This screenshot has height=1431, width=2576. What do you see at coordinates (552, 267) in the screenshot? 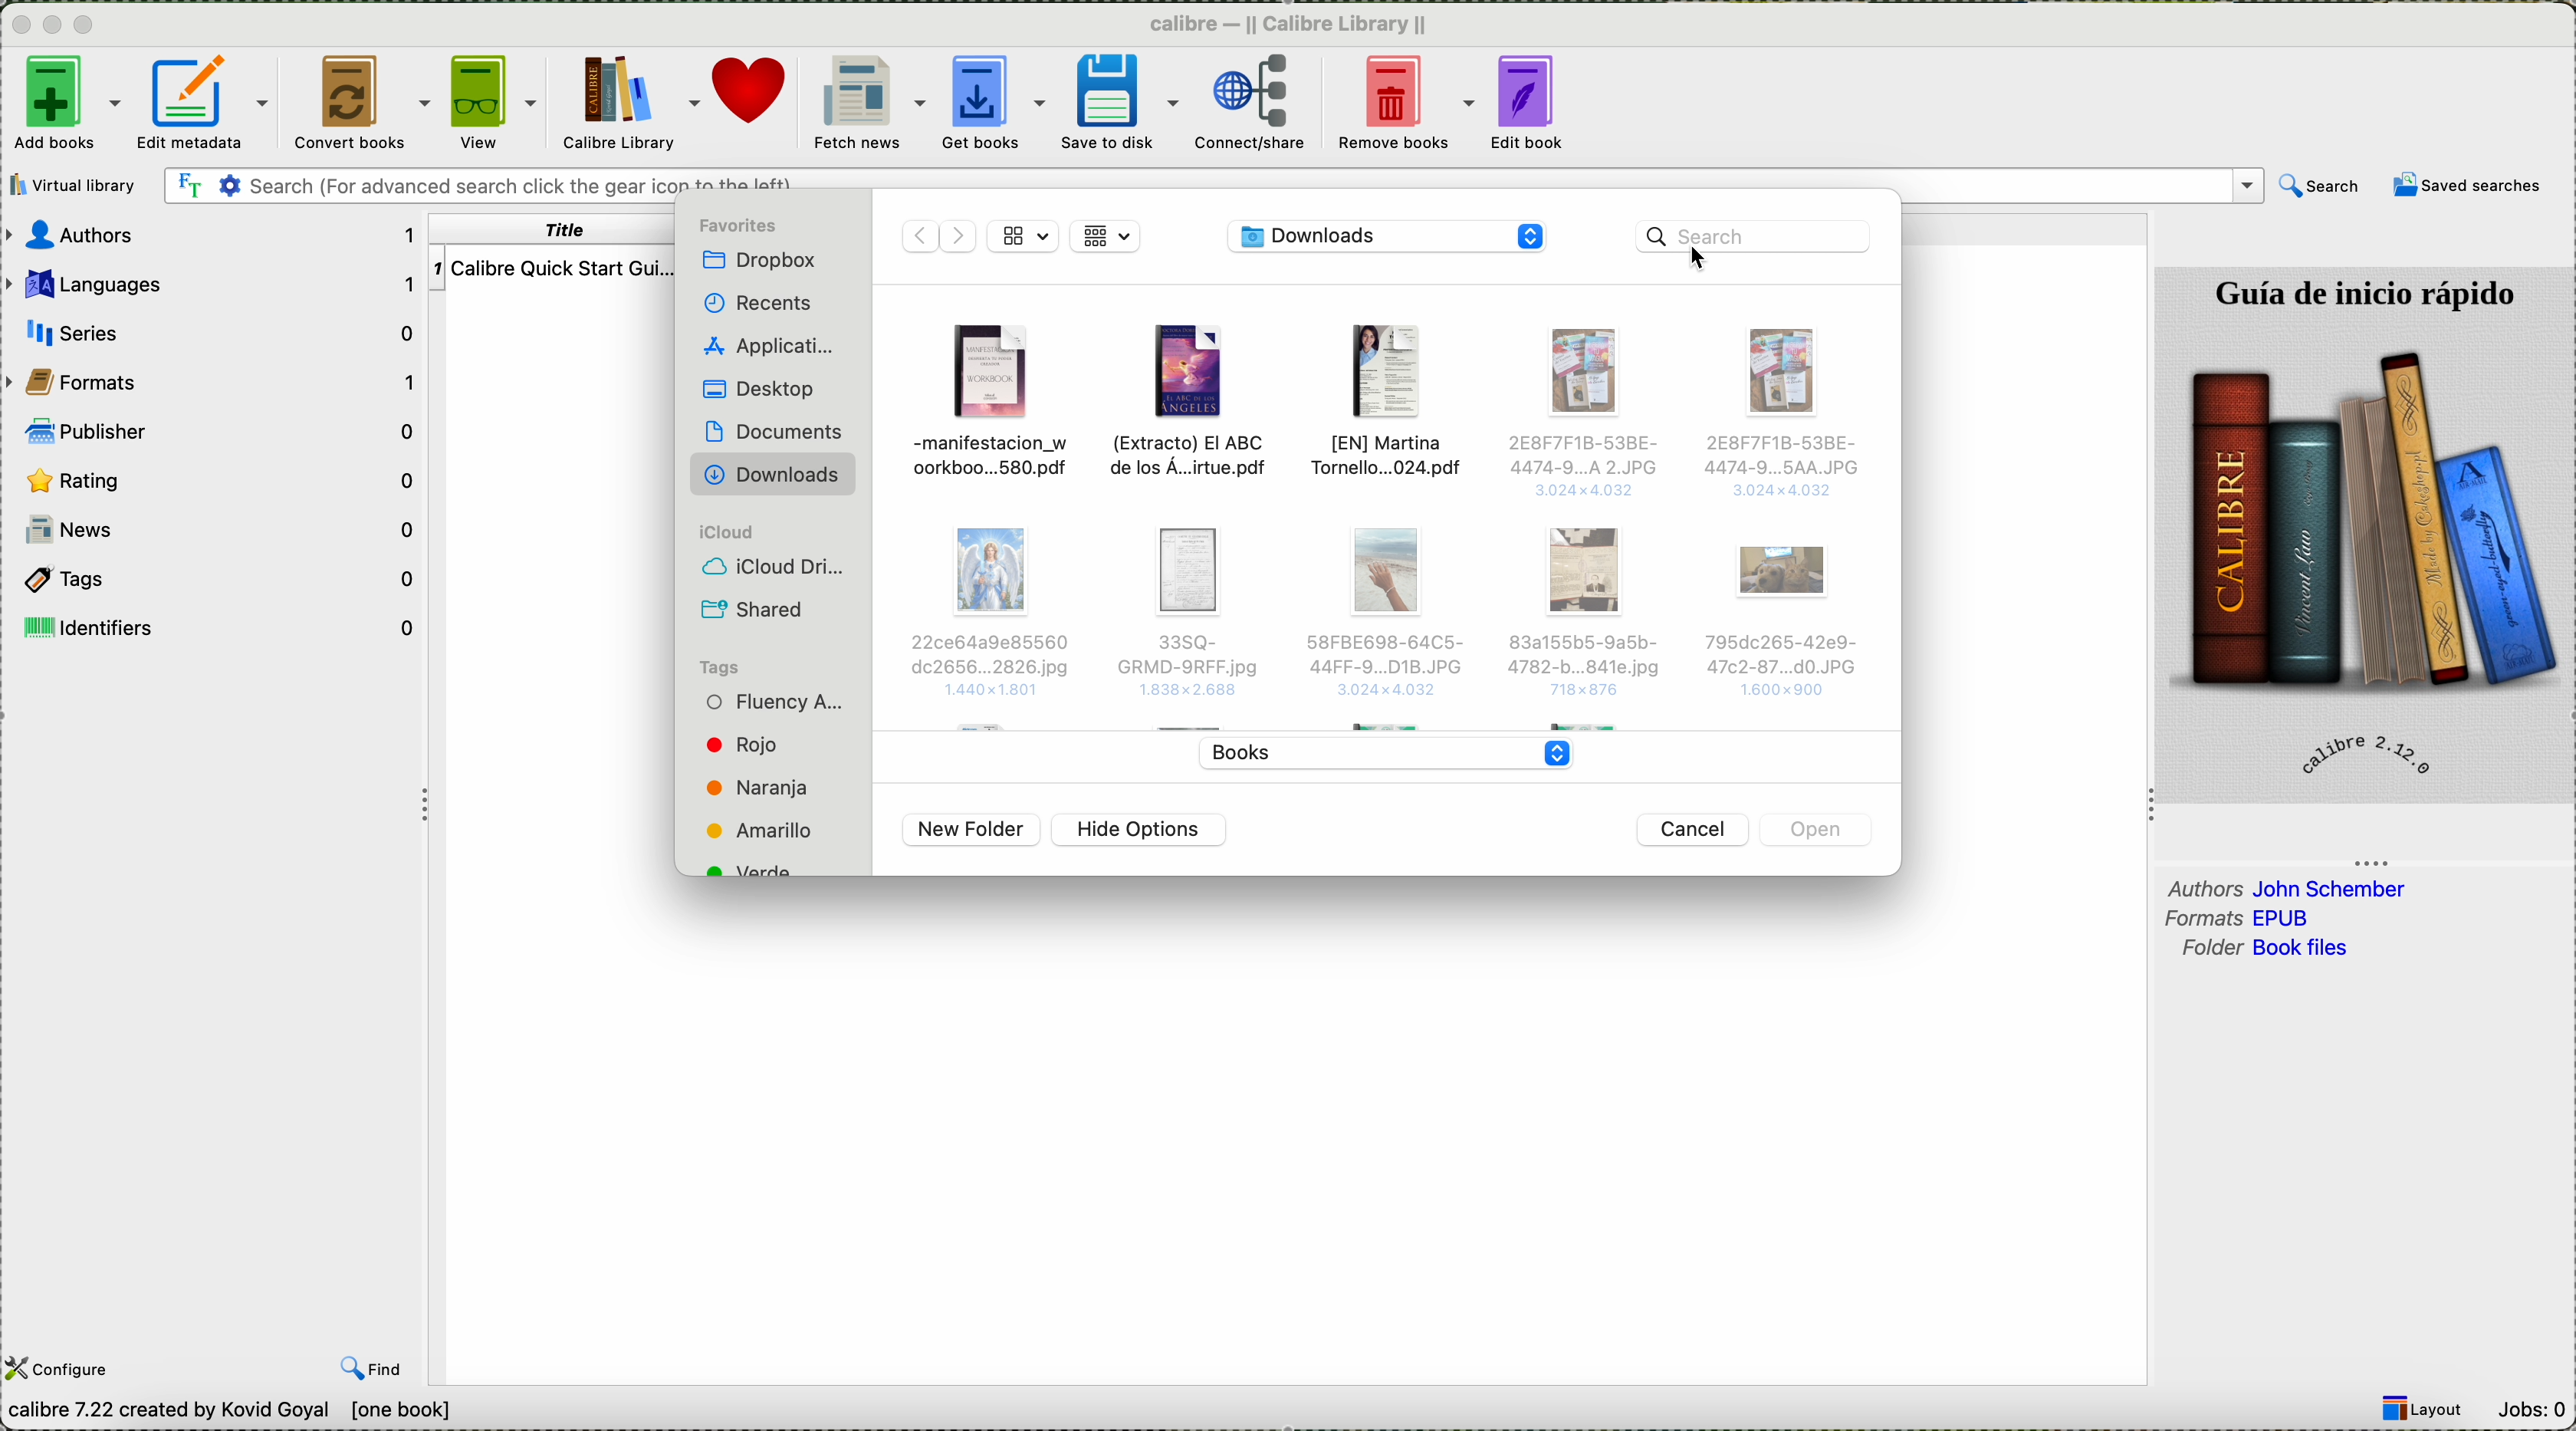
I see `Calibre Quick start guide` at bounding box center [552, 267].